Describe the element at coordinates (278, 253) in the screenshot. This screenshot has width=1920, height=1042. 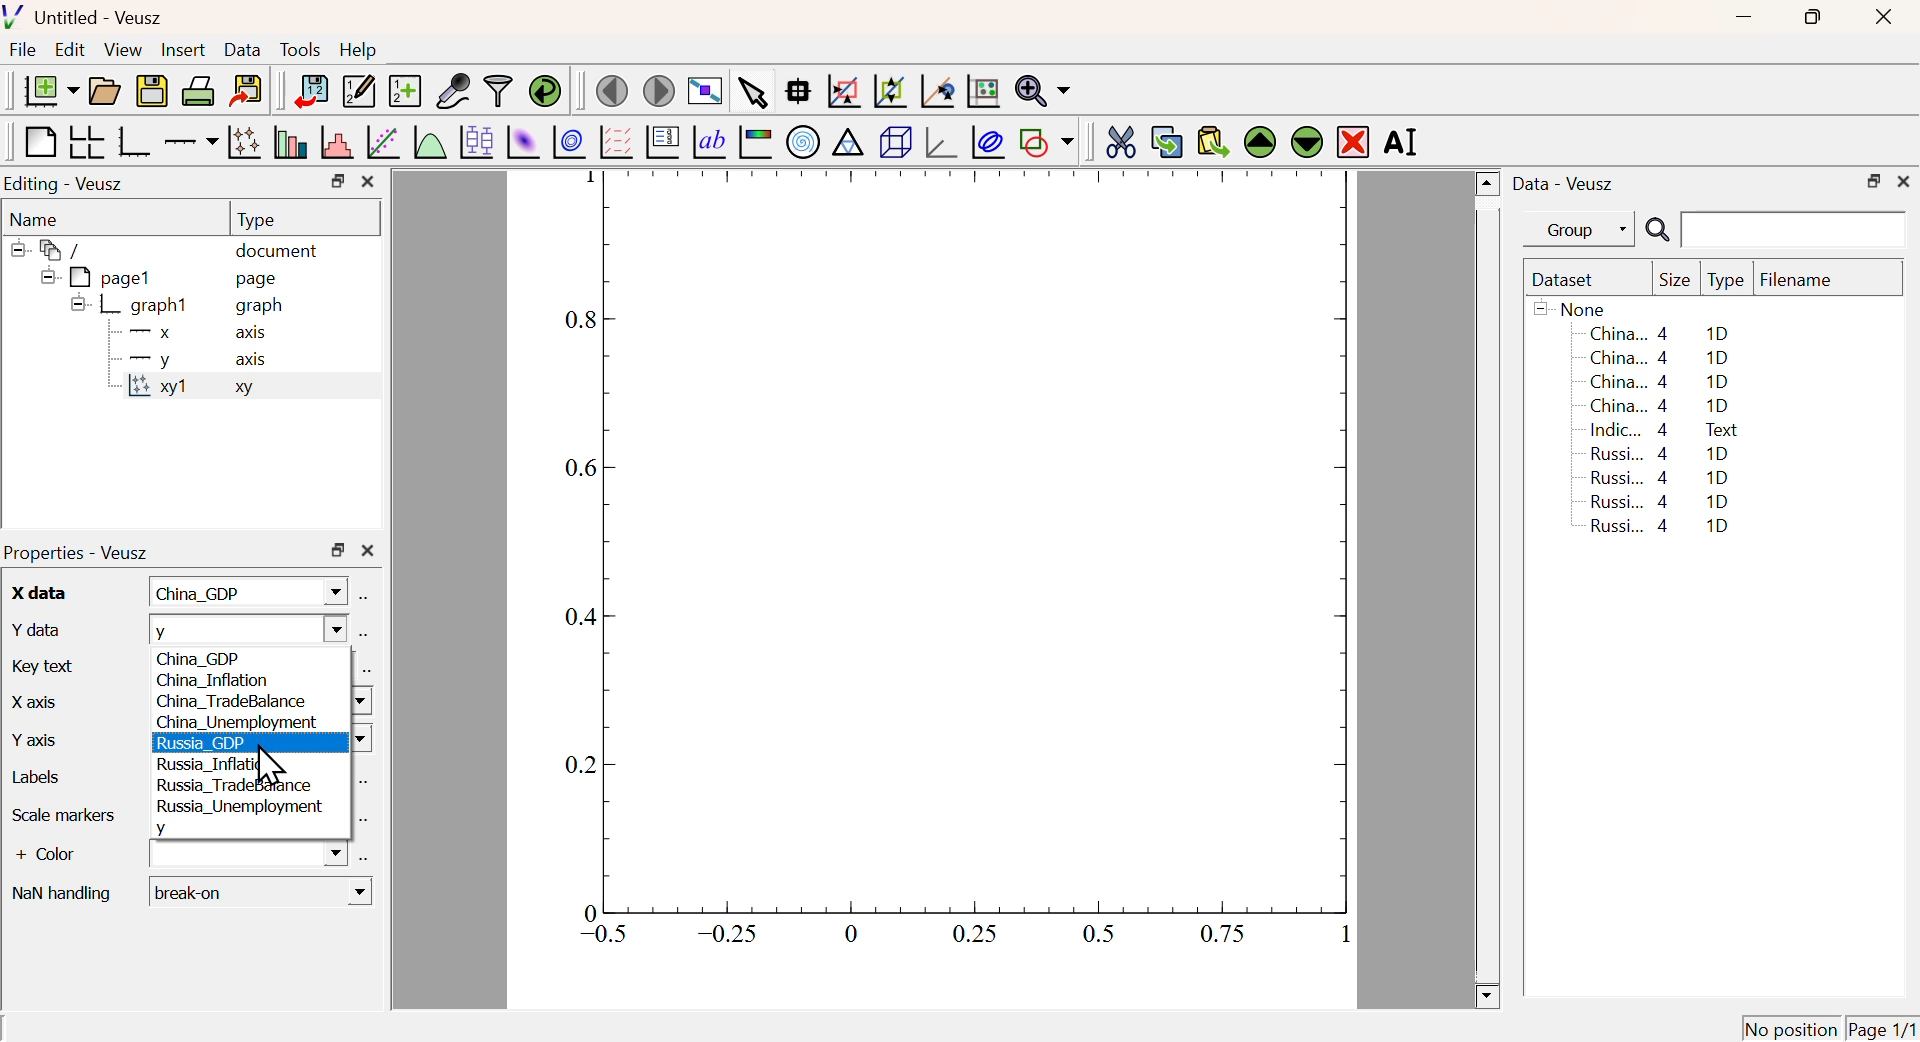
I see `document` at that location.